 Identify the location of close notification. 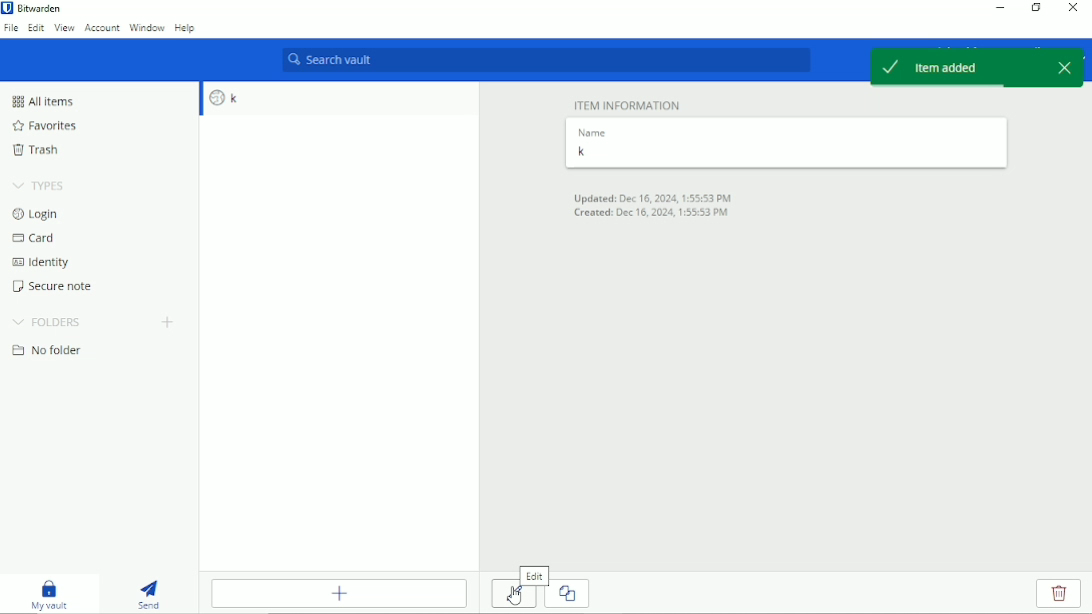
(1064, 66).